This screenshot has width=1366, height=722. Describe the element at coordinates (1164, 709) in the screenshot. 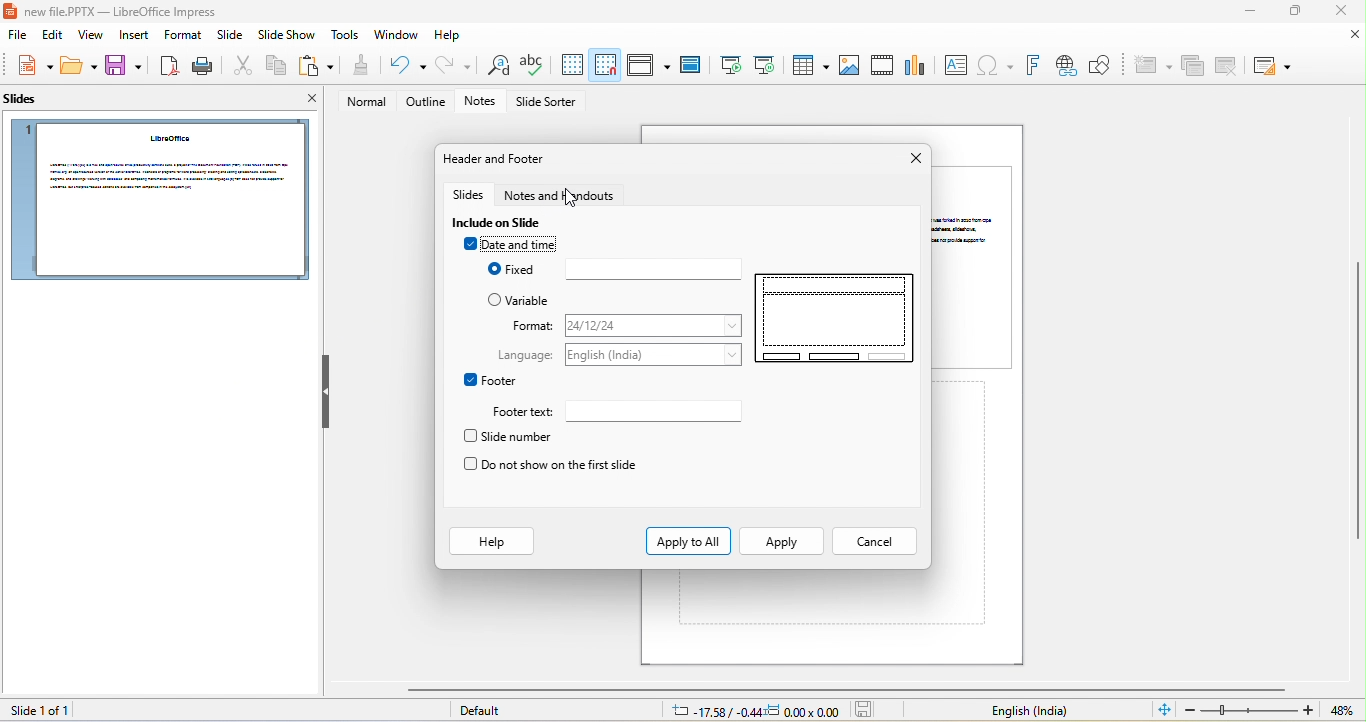

I see `fit slide to current window` at that location.